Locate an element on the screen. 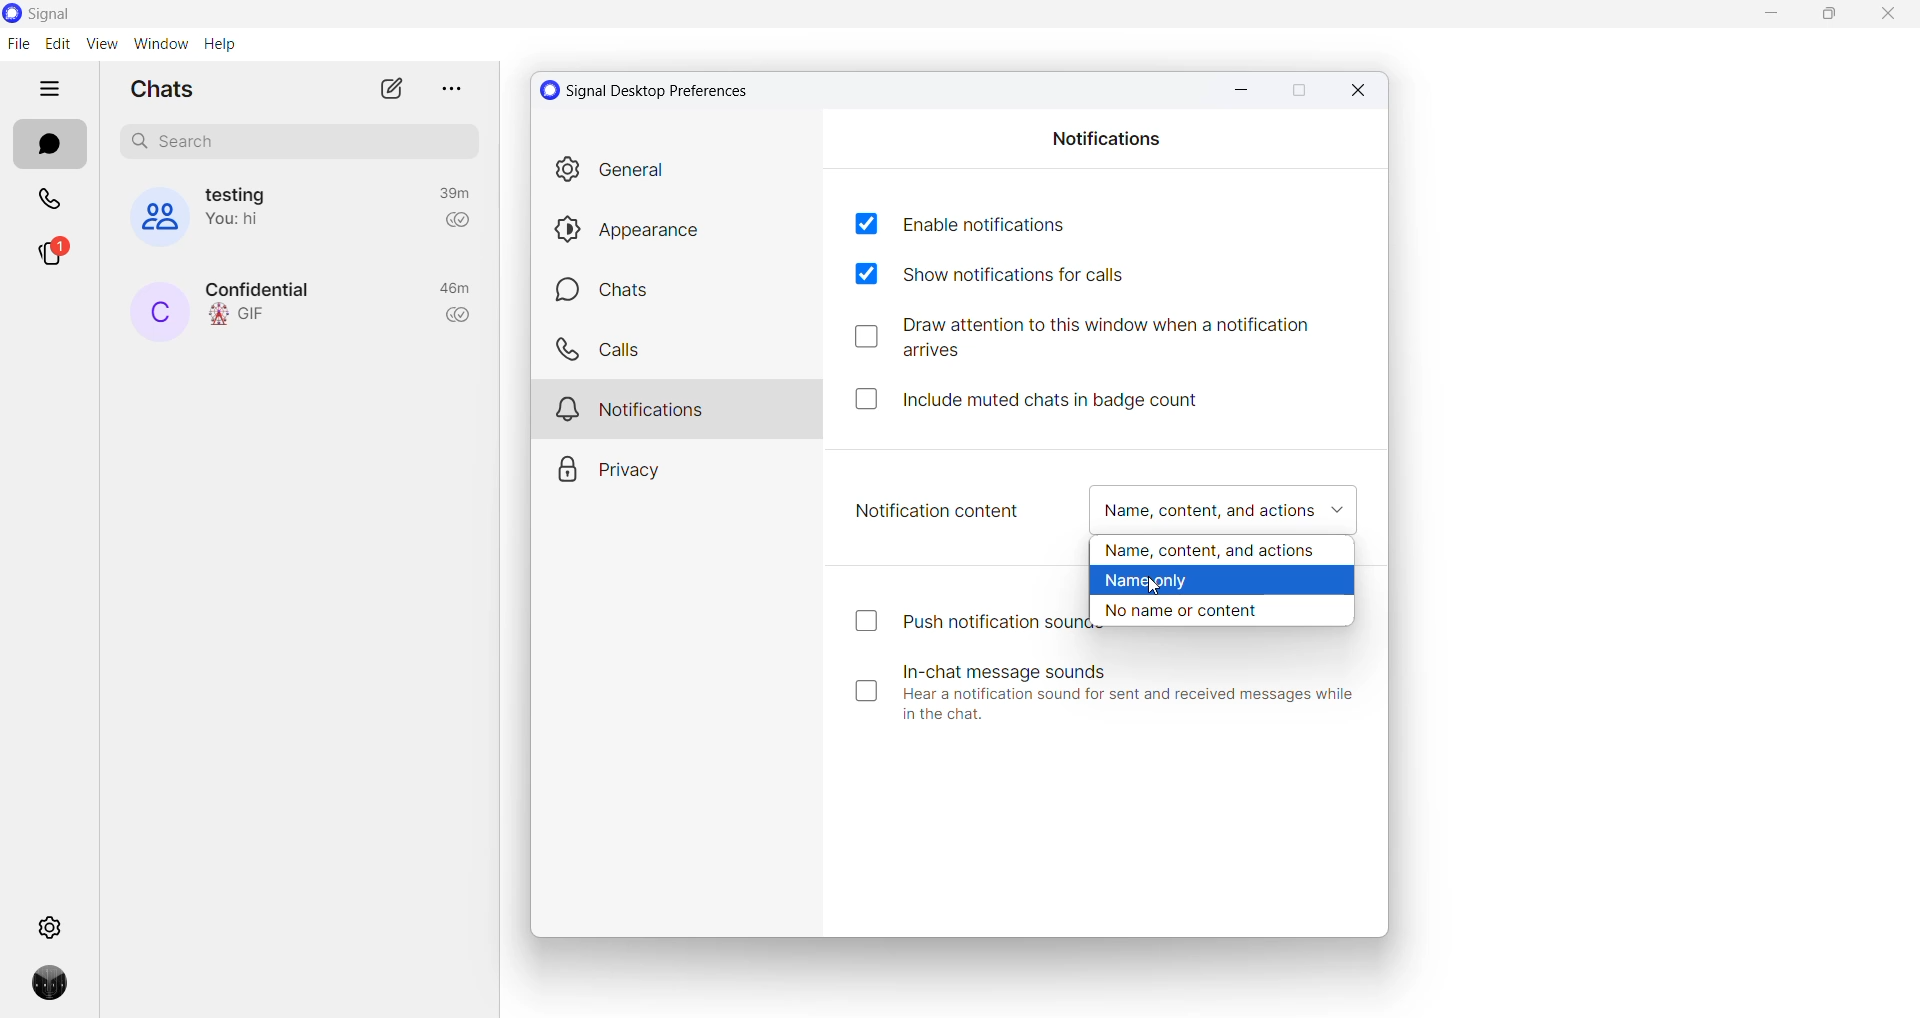 The image size is (1920, 1018). notification content checkbox is located at coordinates (1229, 510).